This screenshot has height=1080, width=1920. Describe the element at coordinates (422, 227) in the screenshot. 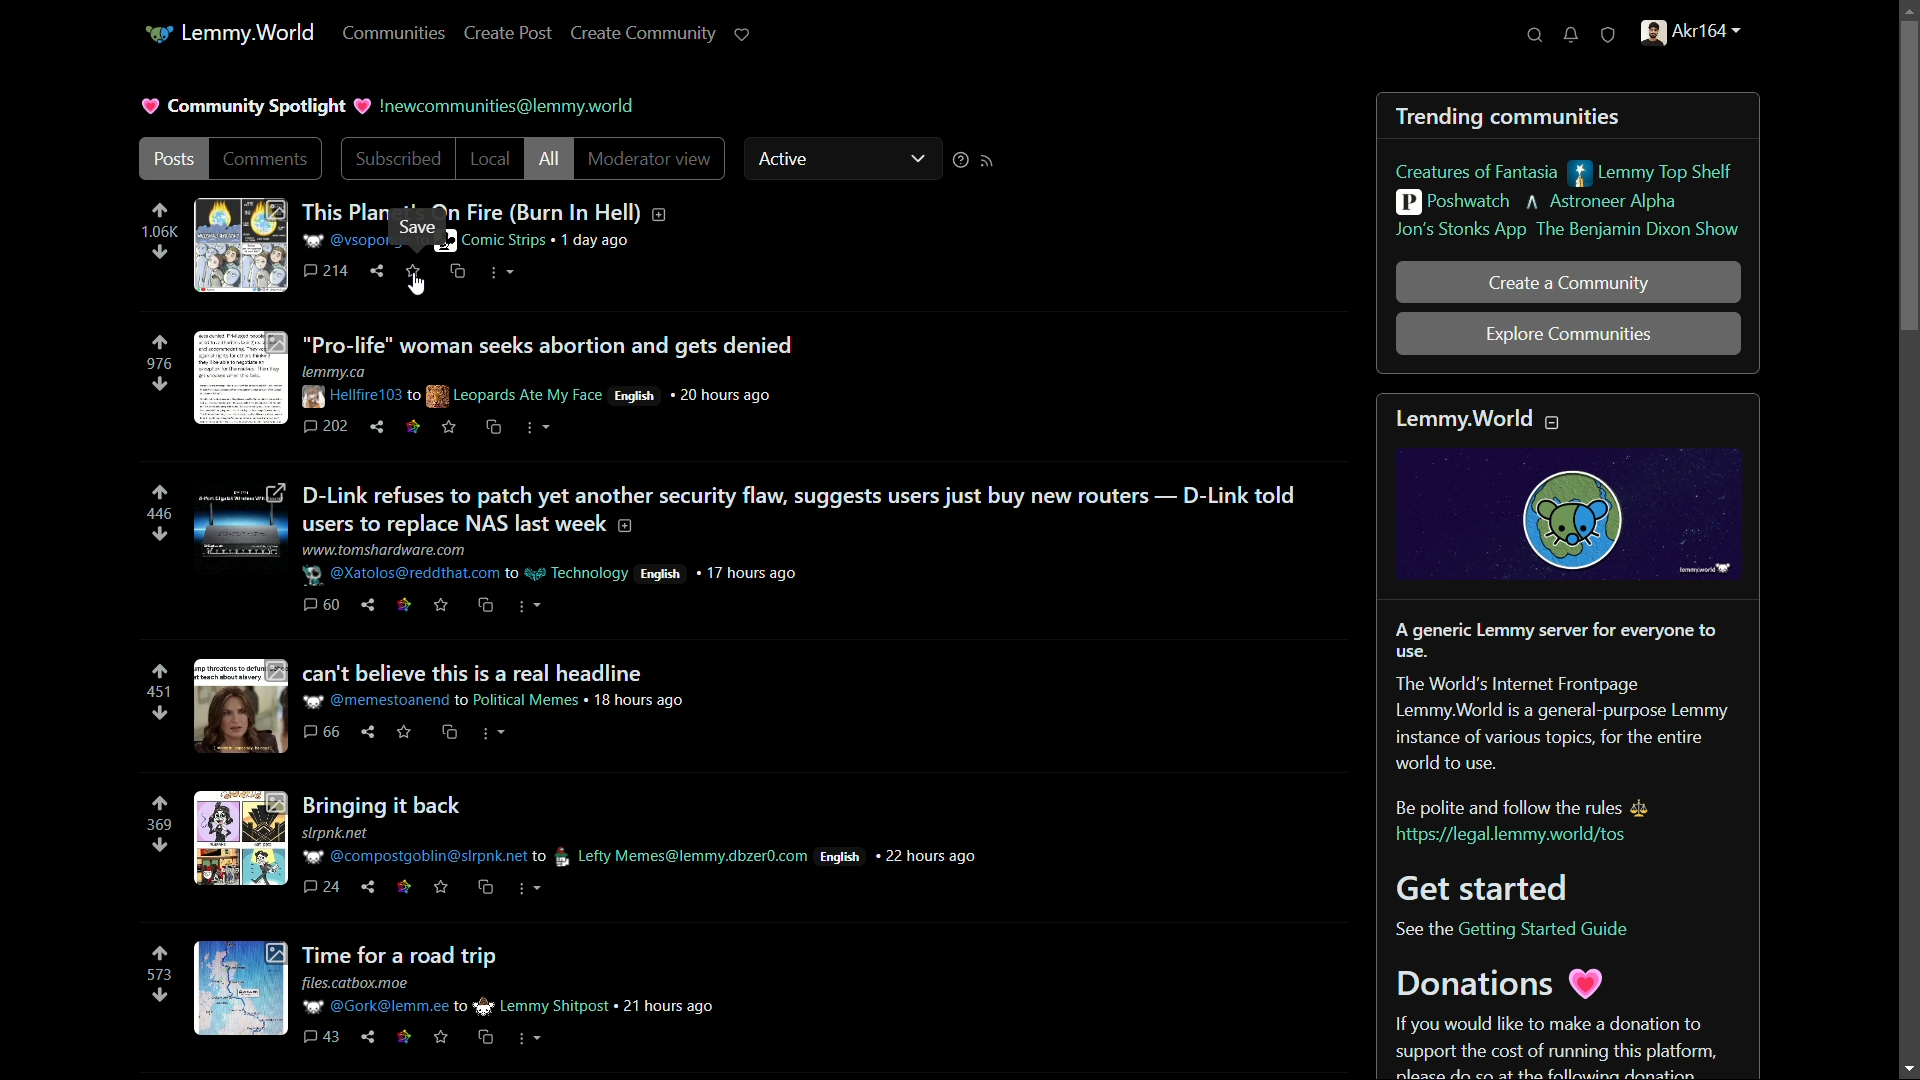

I see `save pop up` at that location.